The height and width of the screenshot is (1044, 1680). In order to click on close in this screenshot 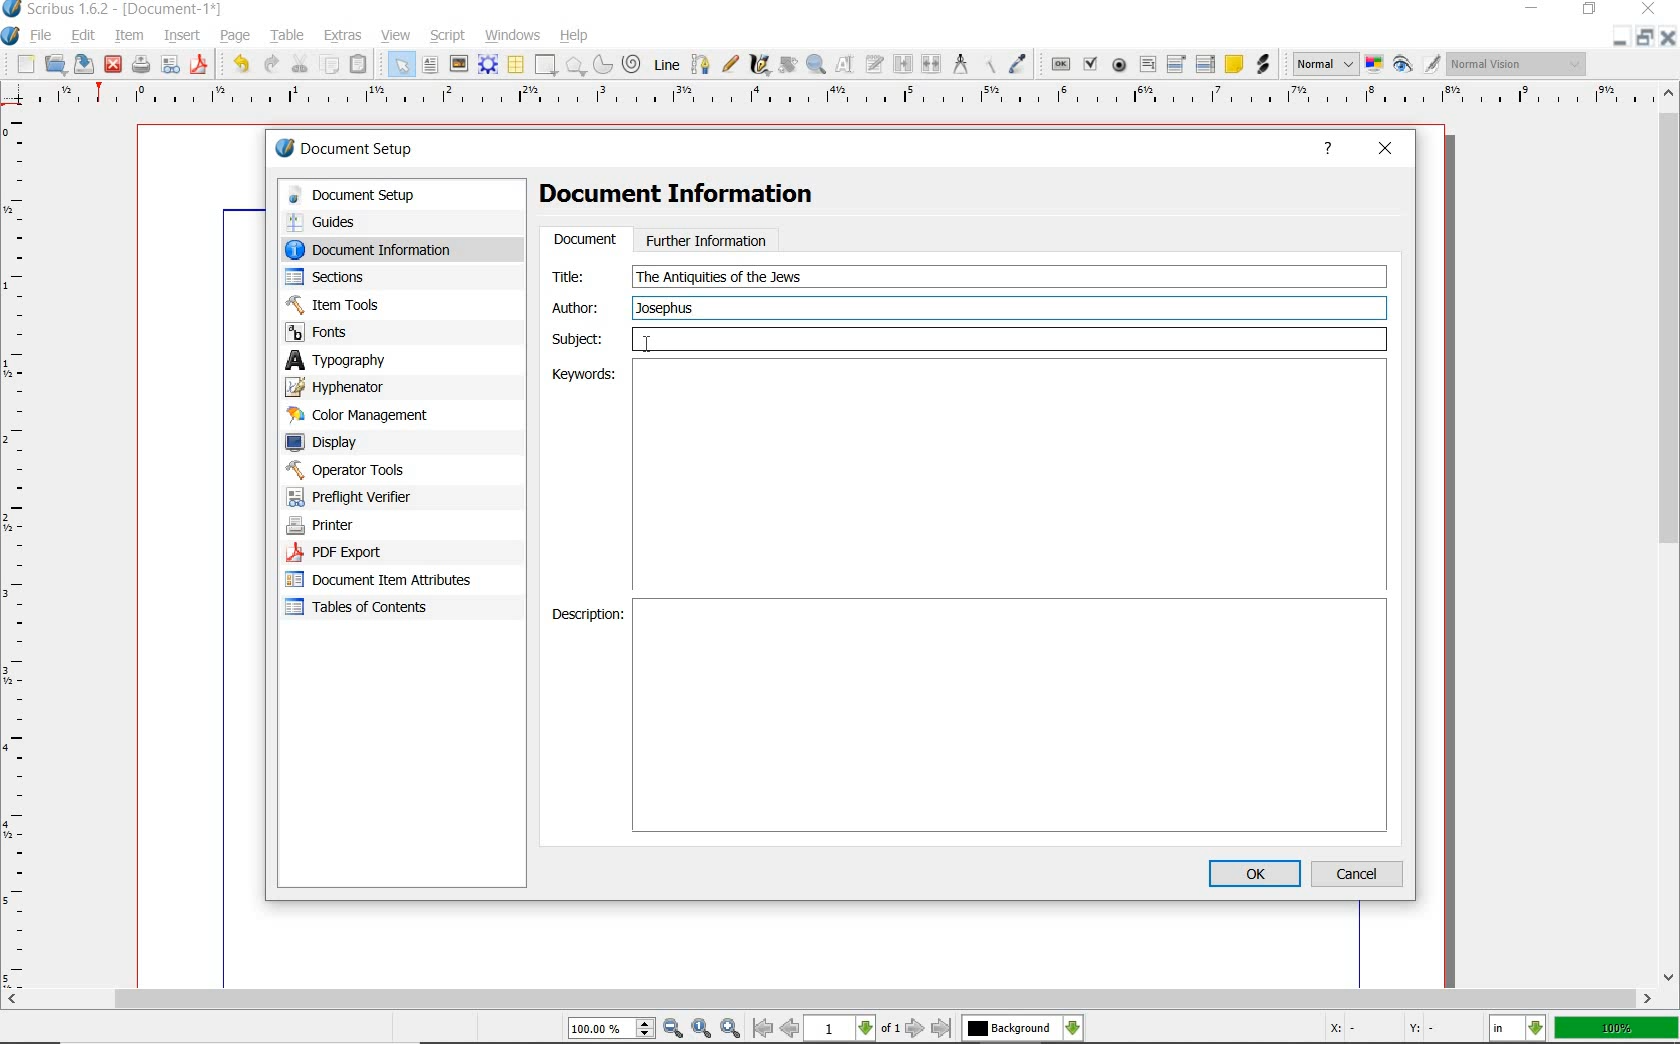, I will do `click(114, 66)`.